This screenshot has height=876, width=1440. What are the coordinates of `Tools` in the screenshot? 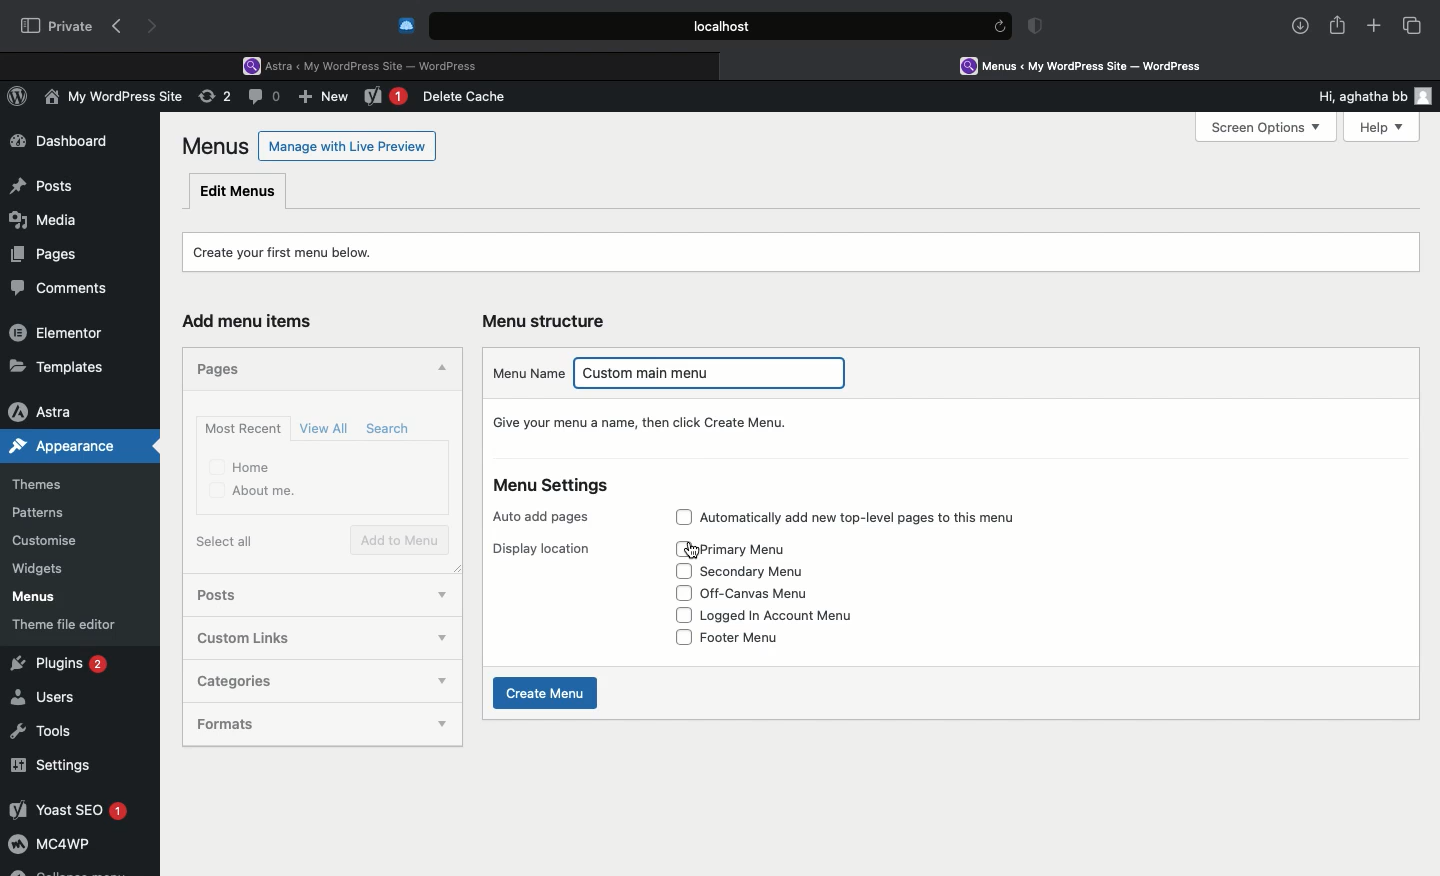 It's located at (43, 728).